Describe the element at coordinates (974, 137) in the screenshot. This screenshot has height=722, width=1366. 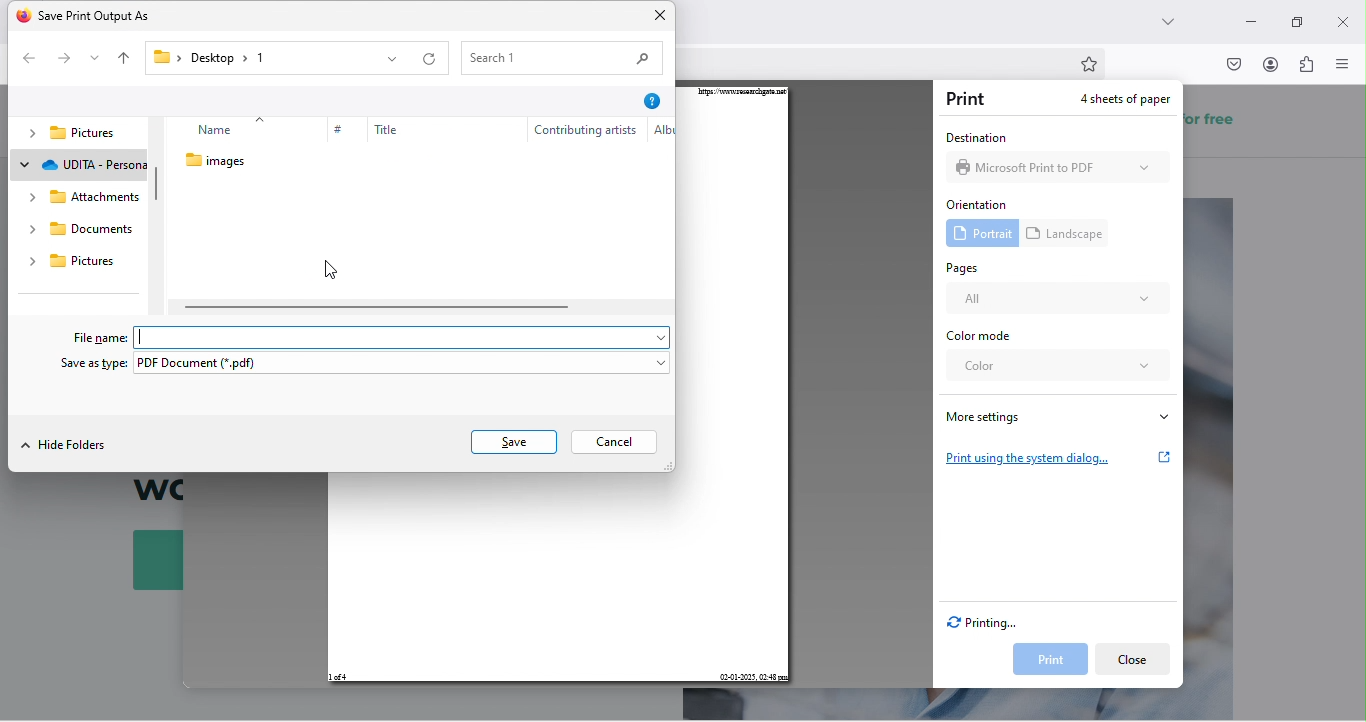
I see `destination` at that location.